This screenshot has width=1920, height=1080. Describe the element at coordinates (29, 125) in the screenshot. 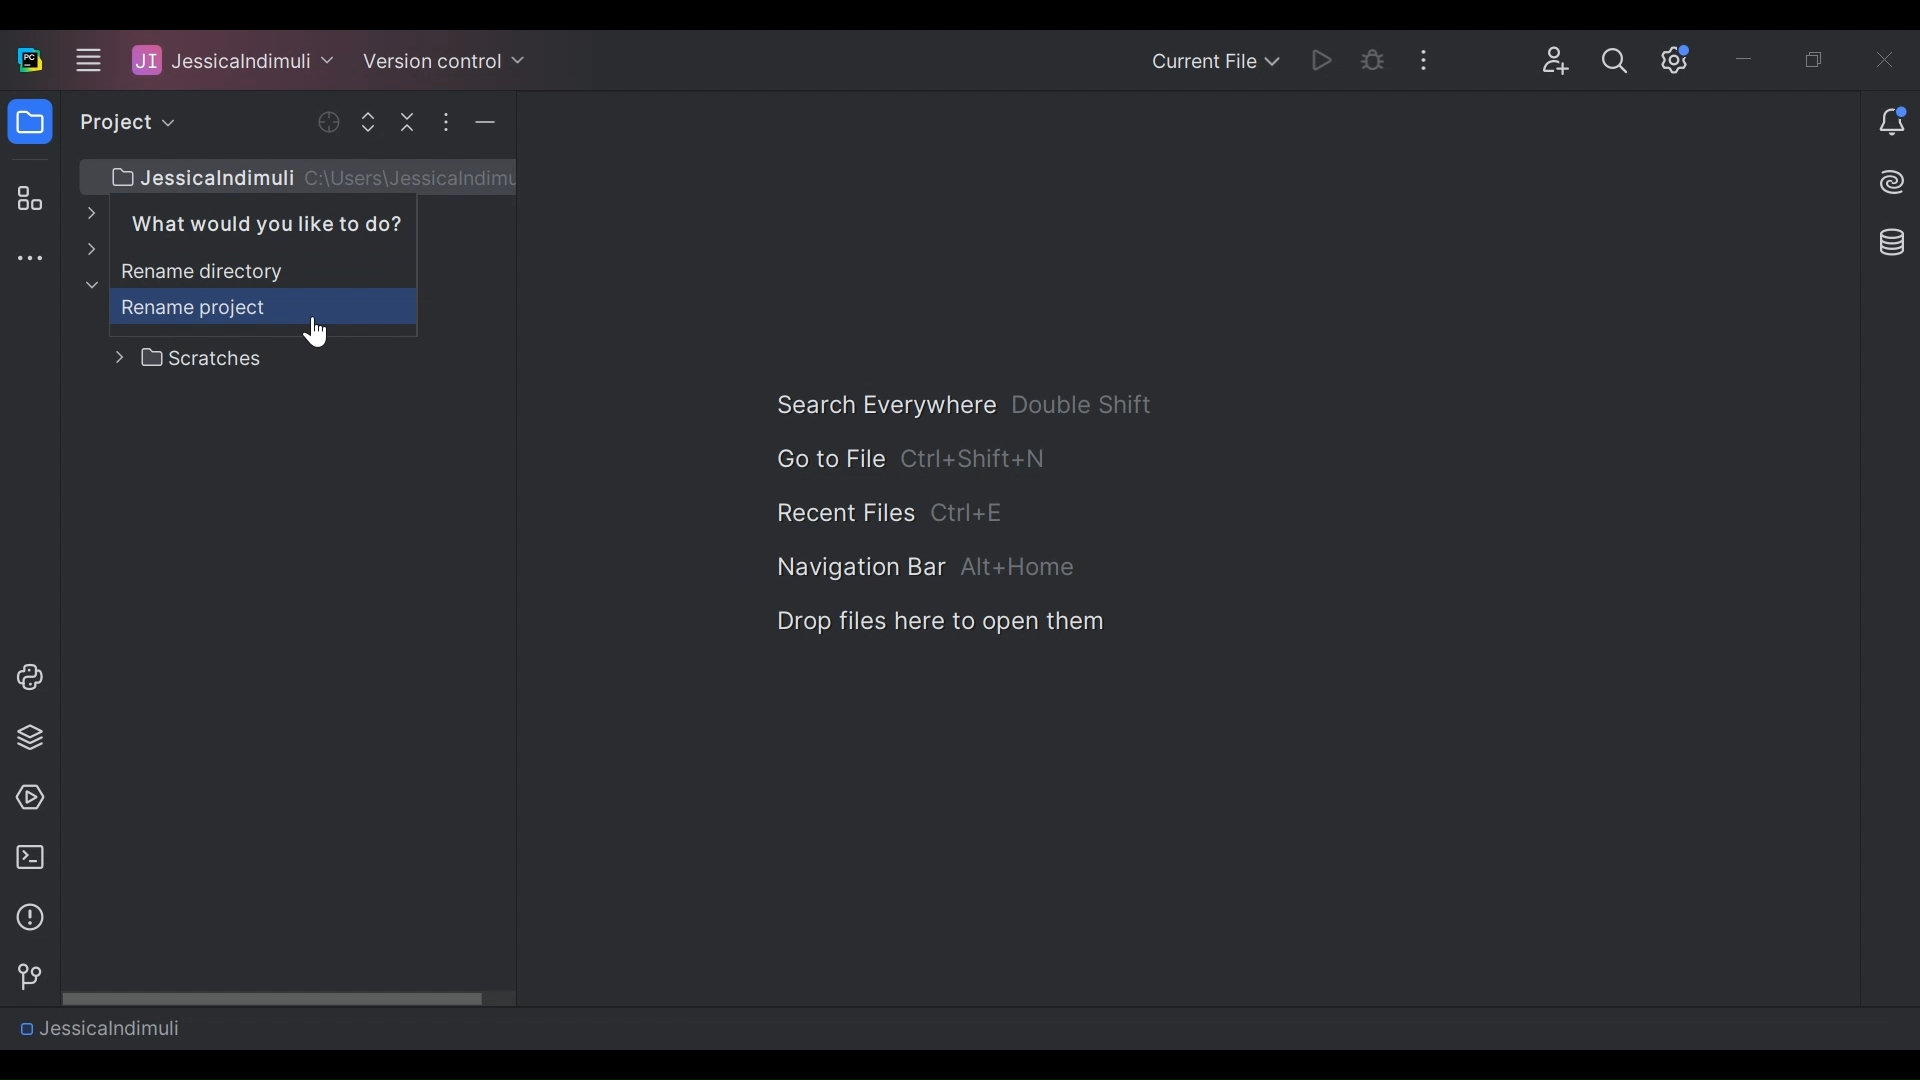

I see `folder` at that location.